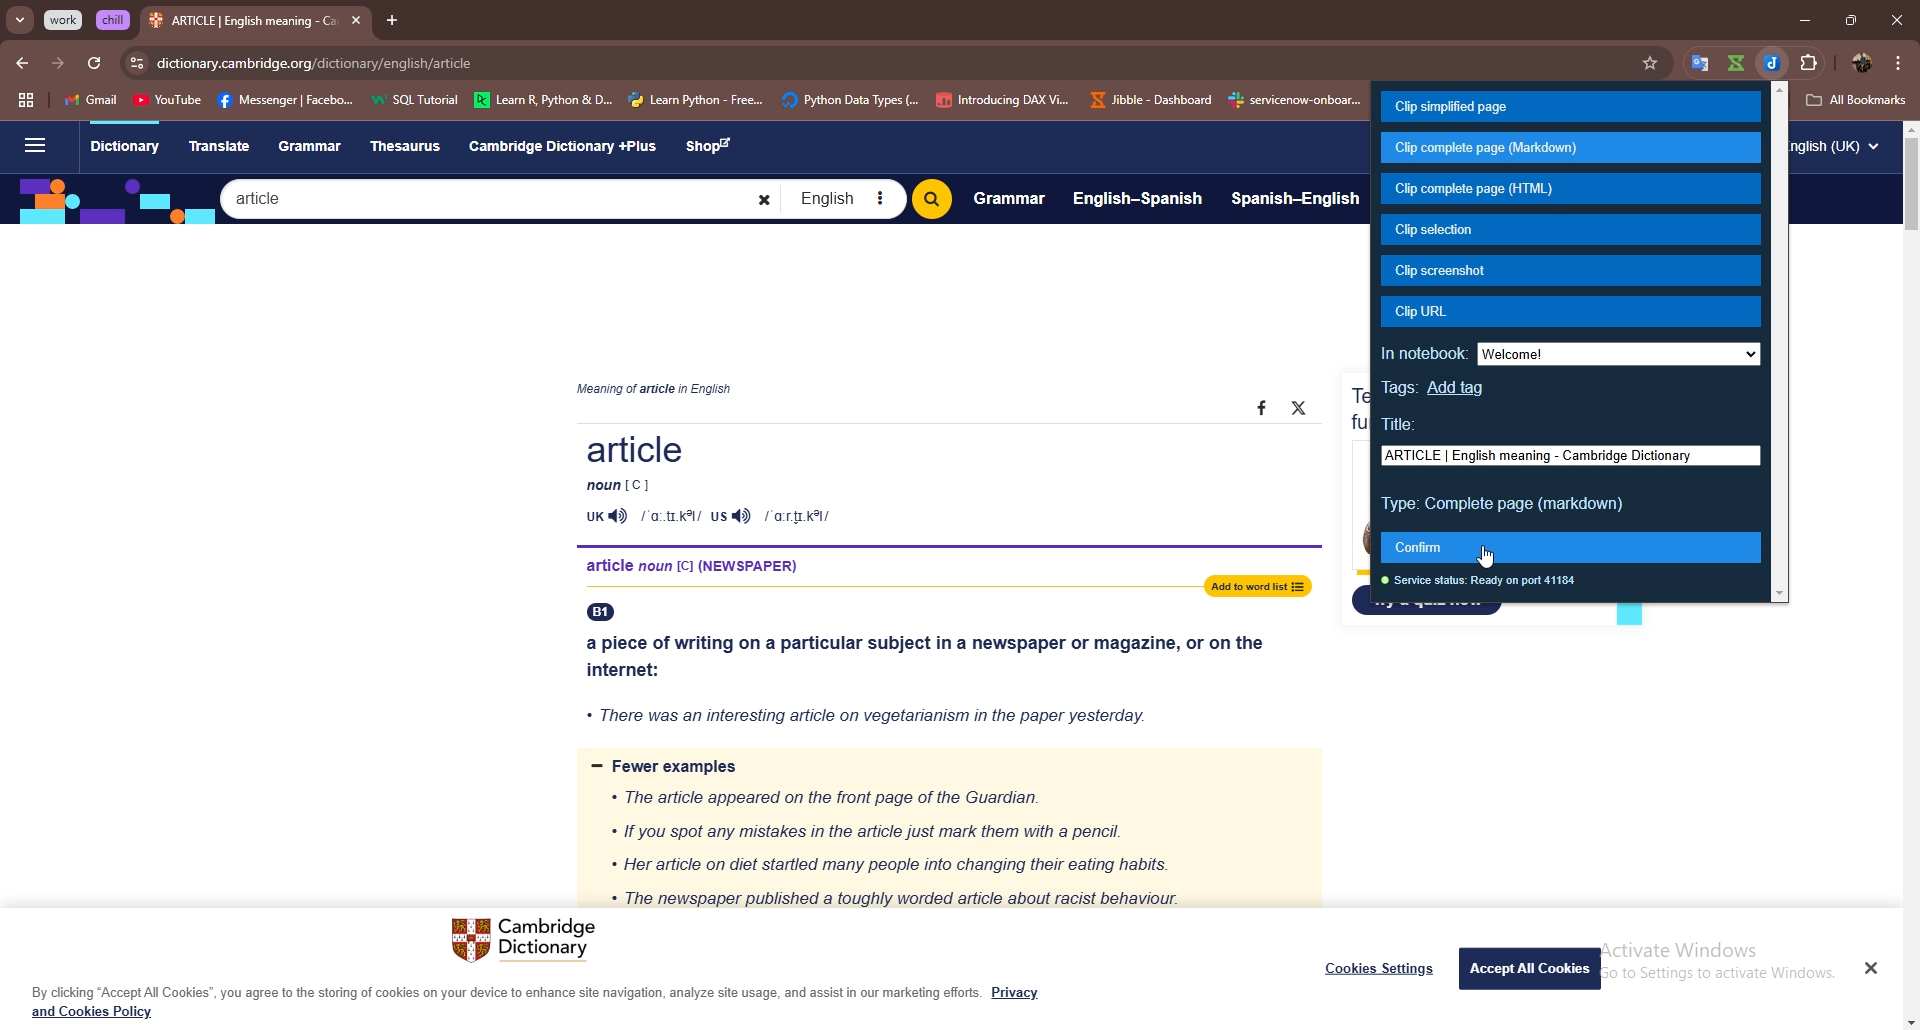 The height and width of the screenshot is (1030, 1920). Describe the element at coordinates (933, 673) in the screenshot. I see `a piece of writing on a particular subject in a newspaper or magazine, or on the
internet:
« There was an interesting article on vegetarianism in the paper yesterday.` at that location.